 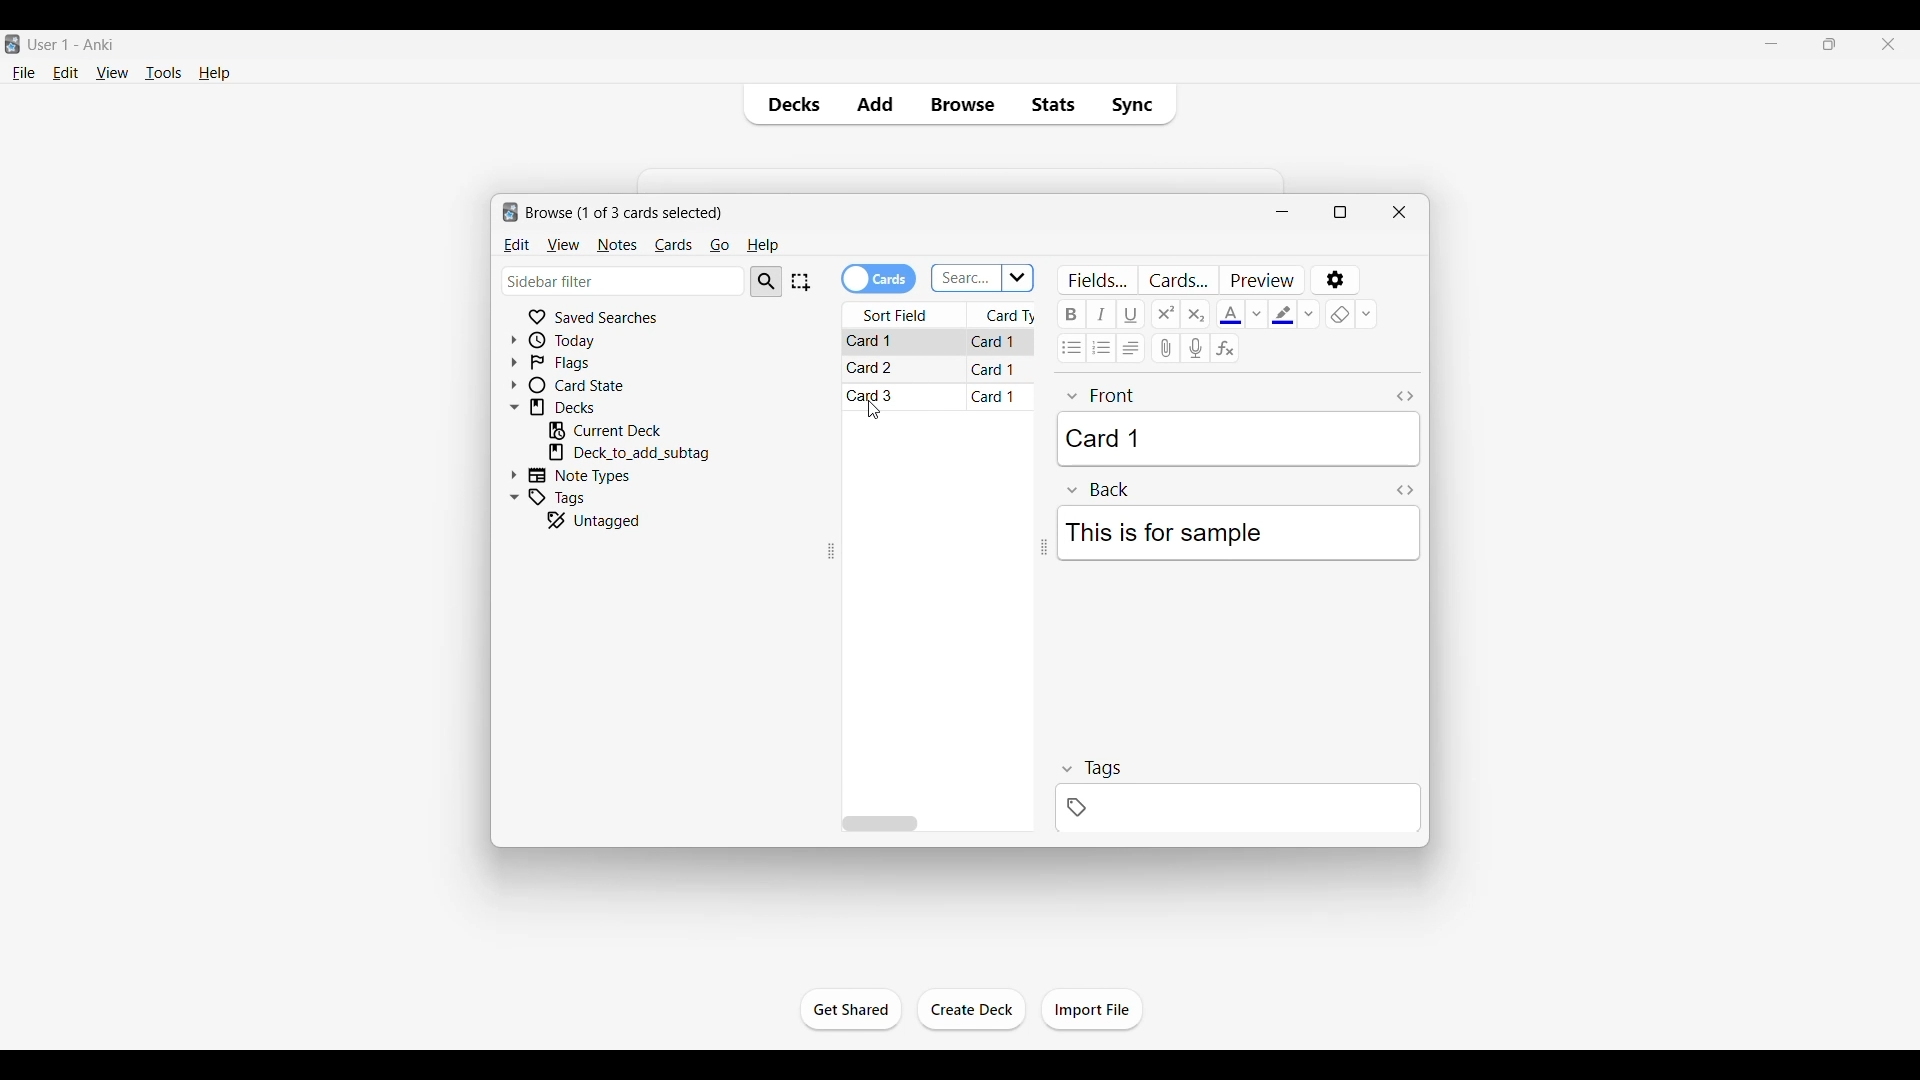 What do you see at coordinates (623, 520) in the screenshot?
I see `Click to go to untagged` at bounding box center [623, 520].